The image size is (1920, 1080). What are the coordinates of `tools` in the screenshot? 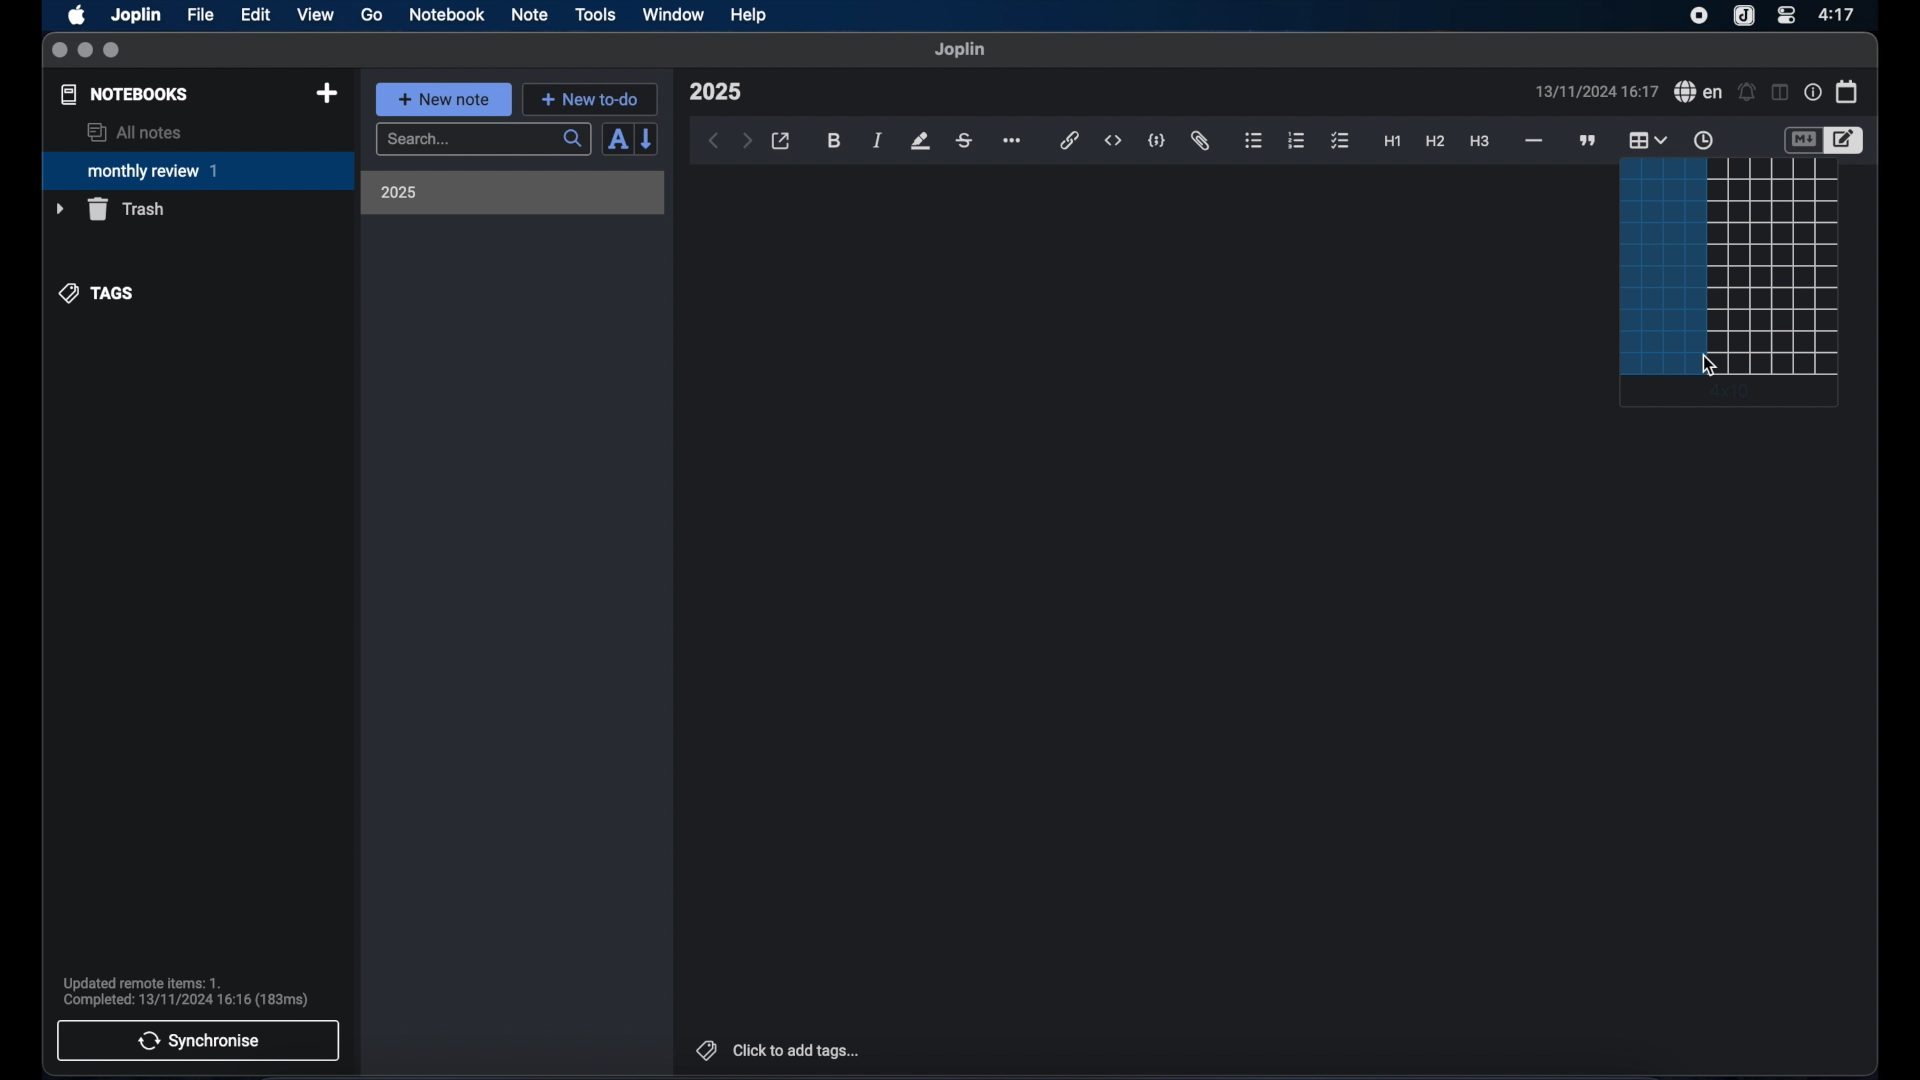 It's located at (595, 14).